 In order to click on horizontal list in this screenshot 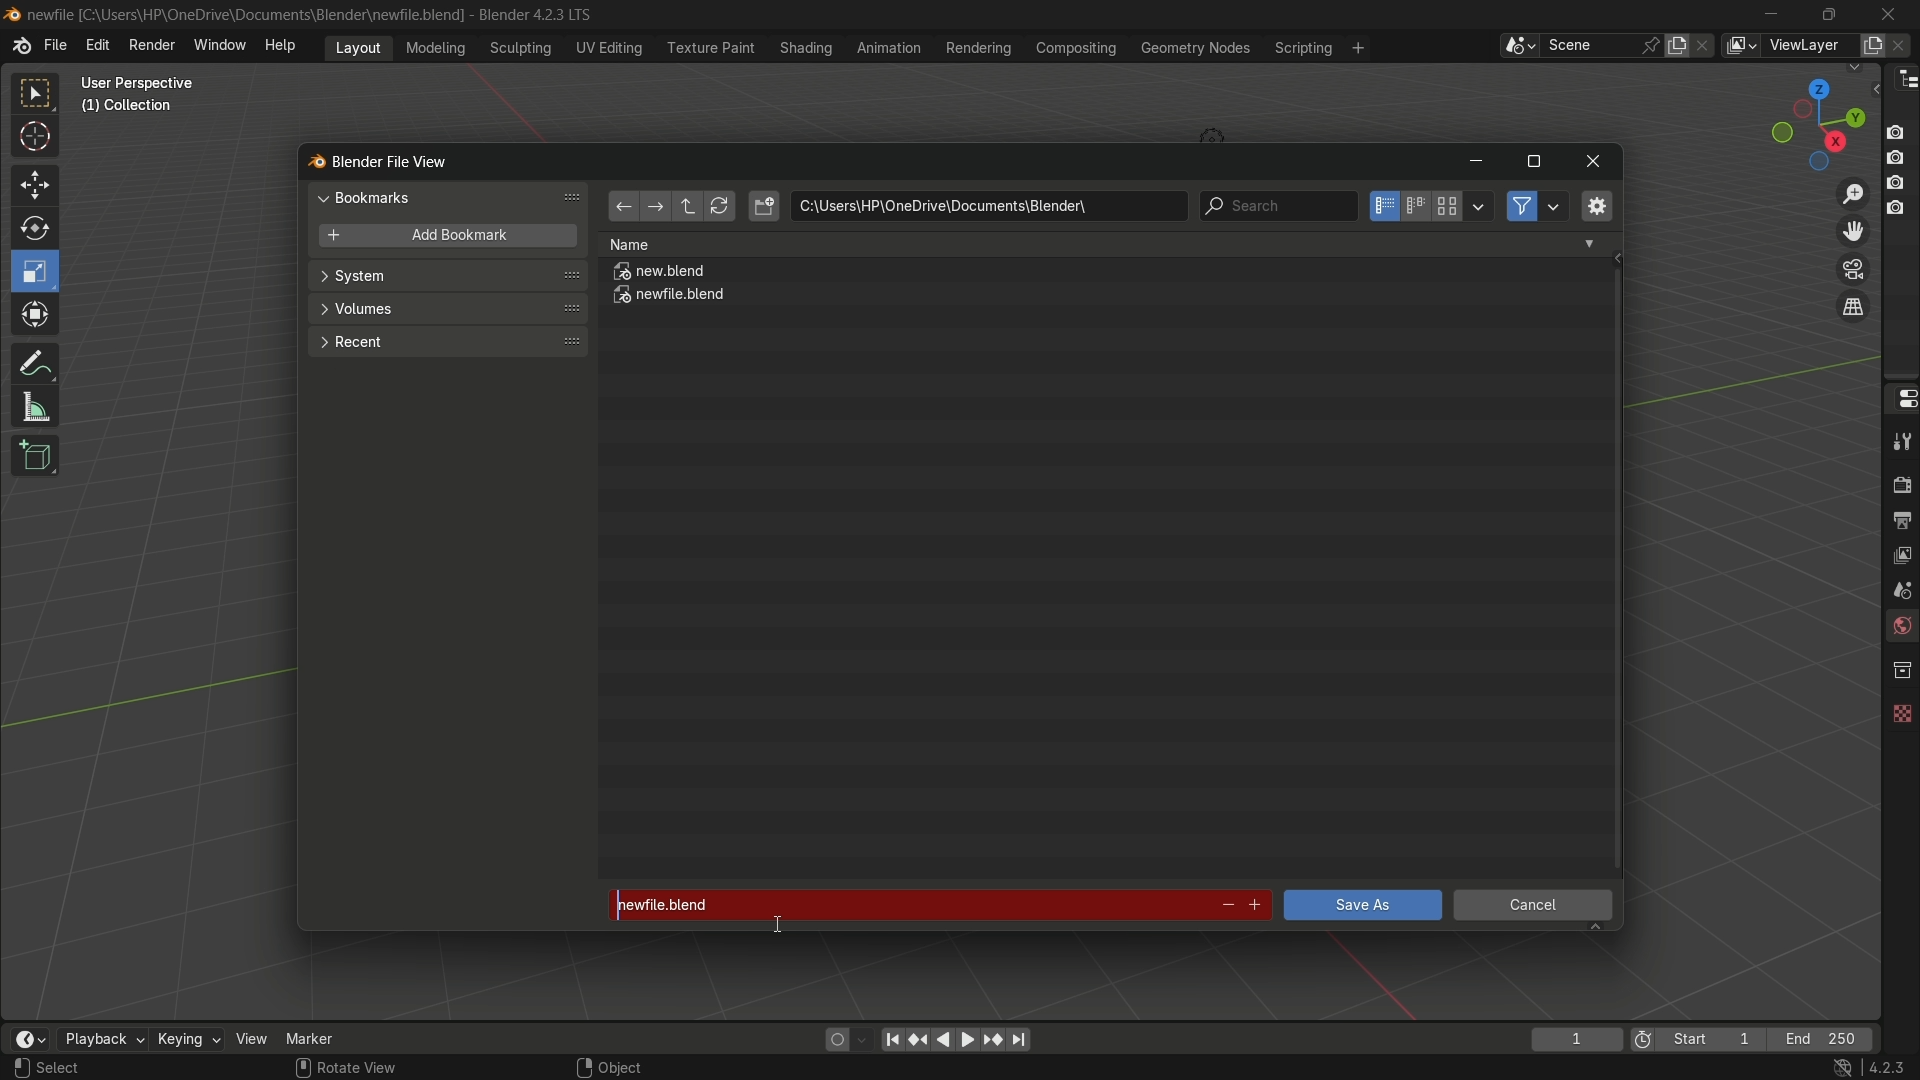, I will do `click(1415, 206)`.